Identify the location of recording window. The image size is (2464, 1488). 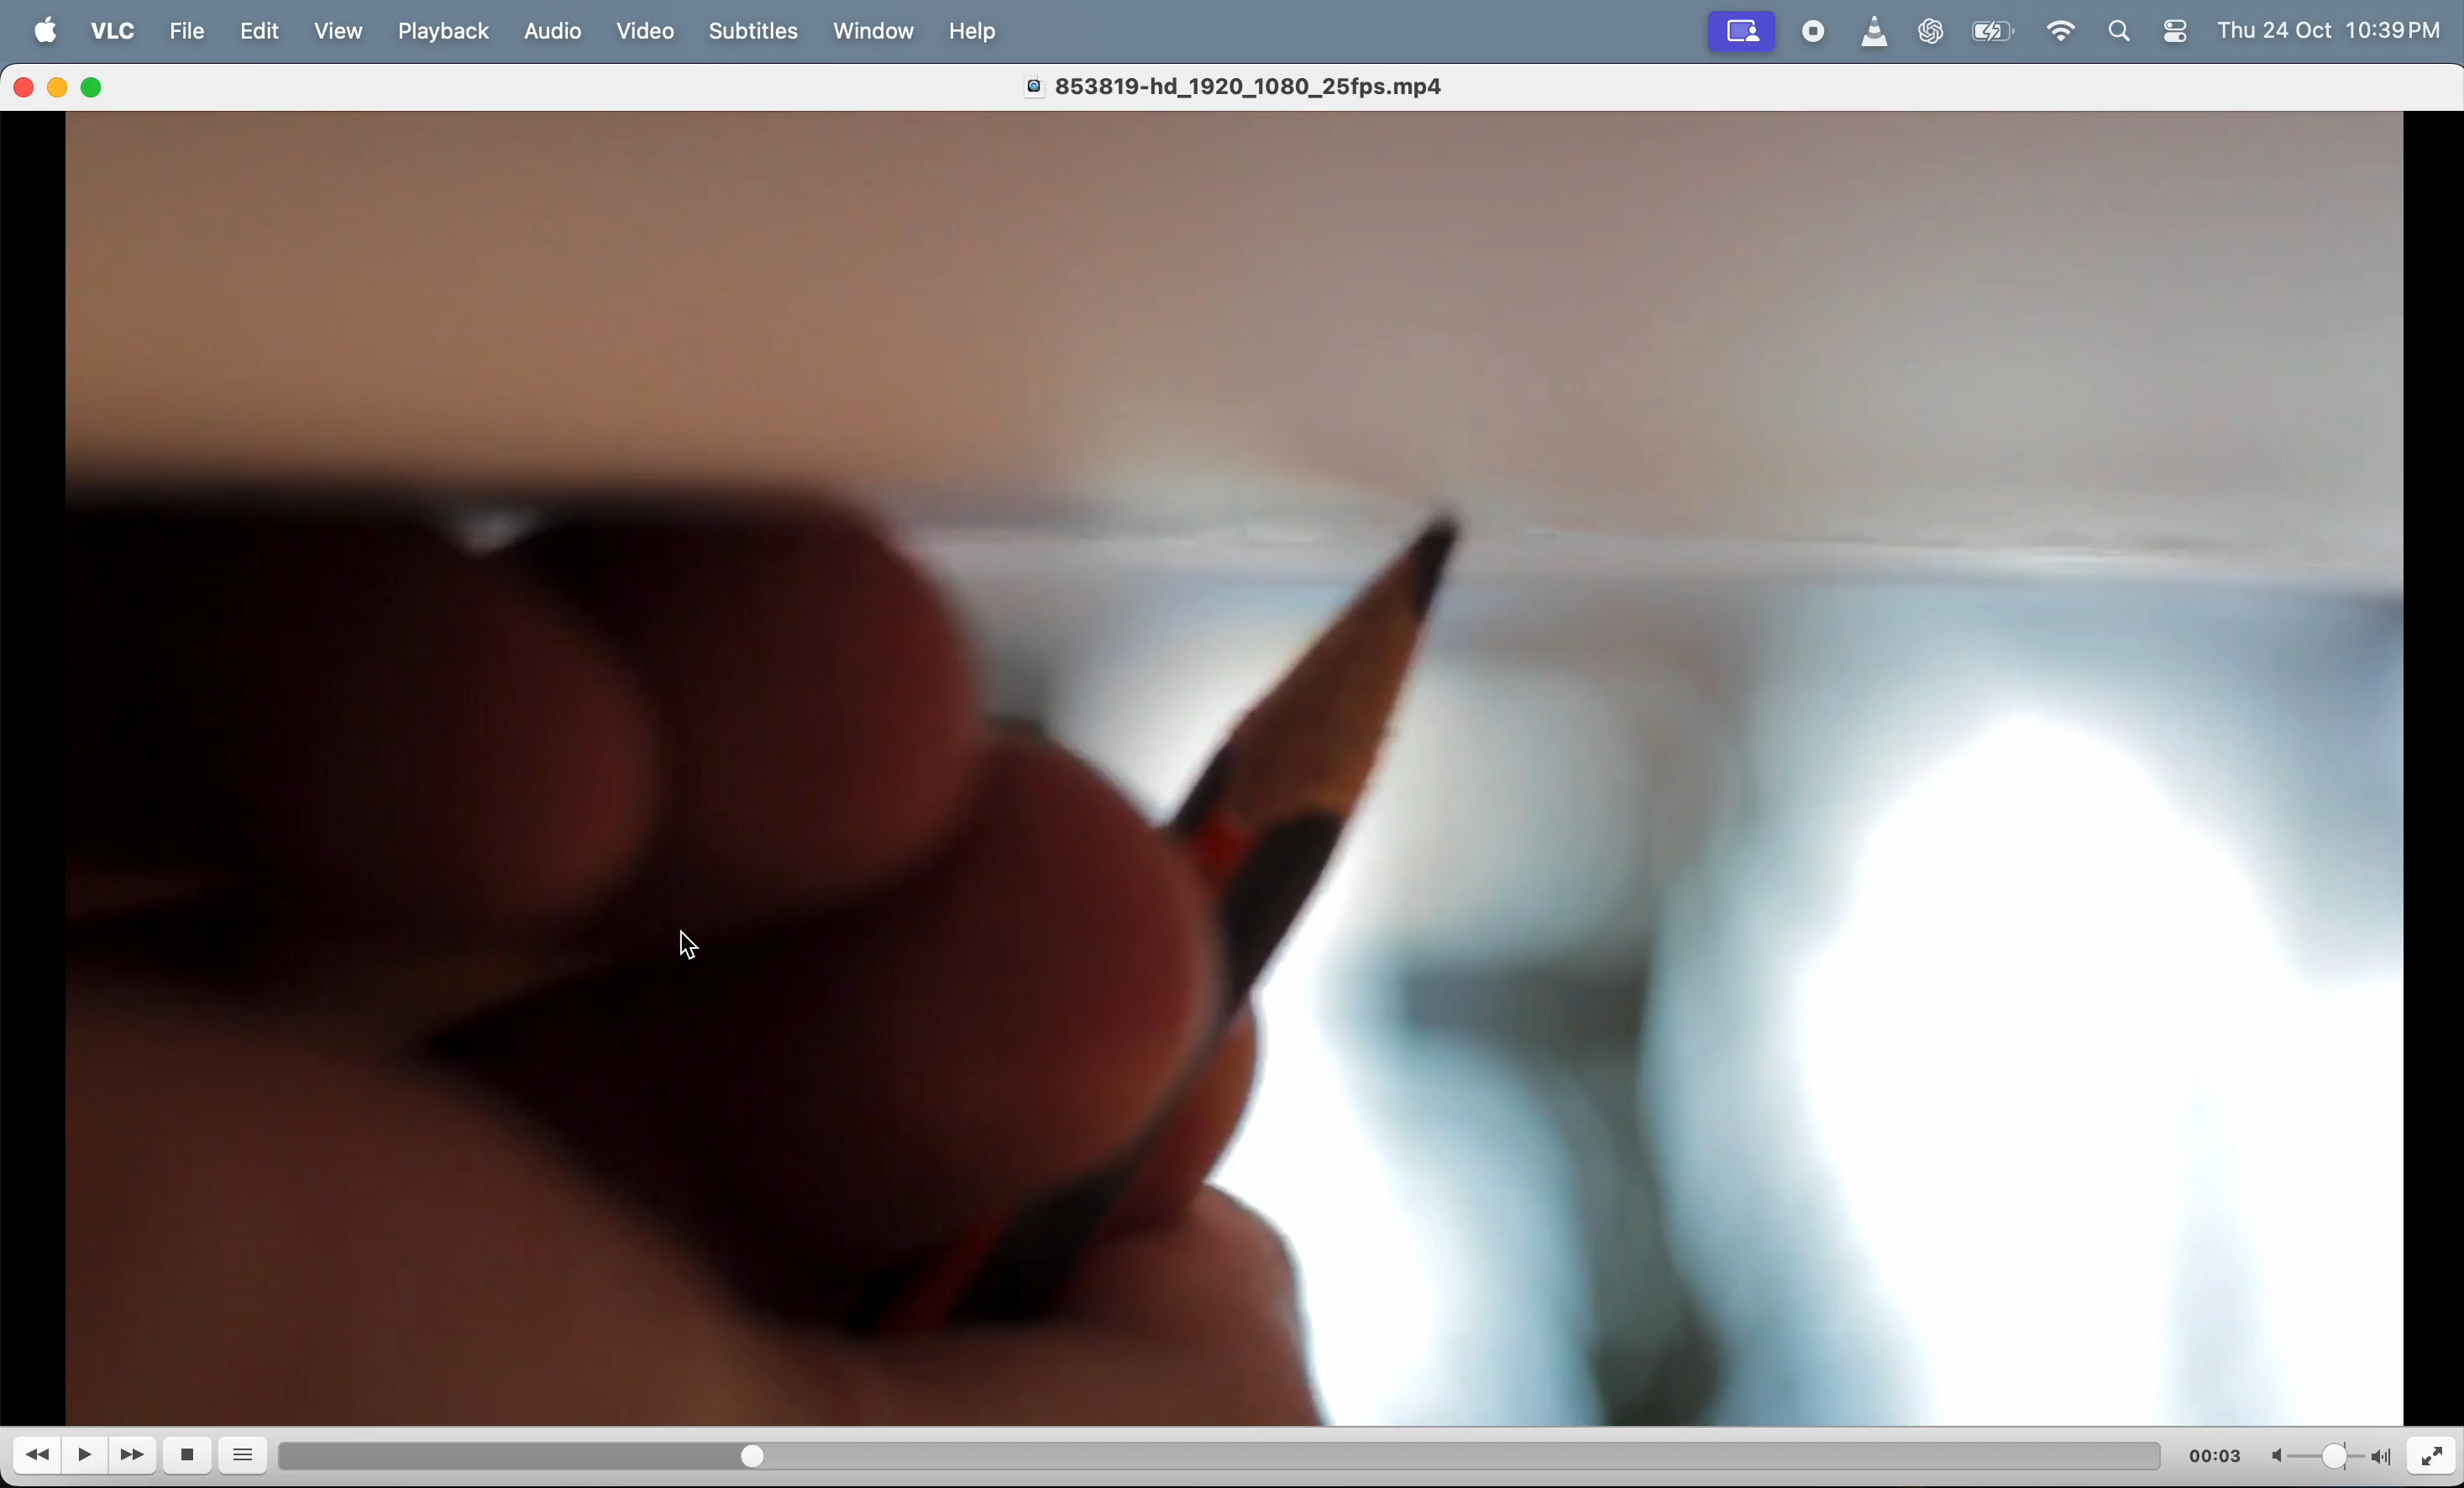
(1745, 29).